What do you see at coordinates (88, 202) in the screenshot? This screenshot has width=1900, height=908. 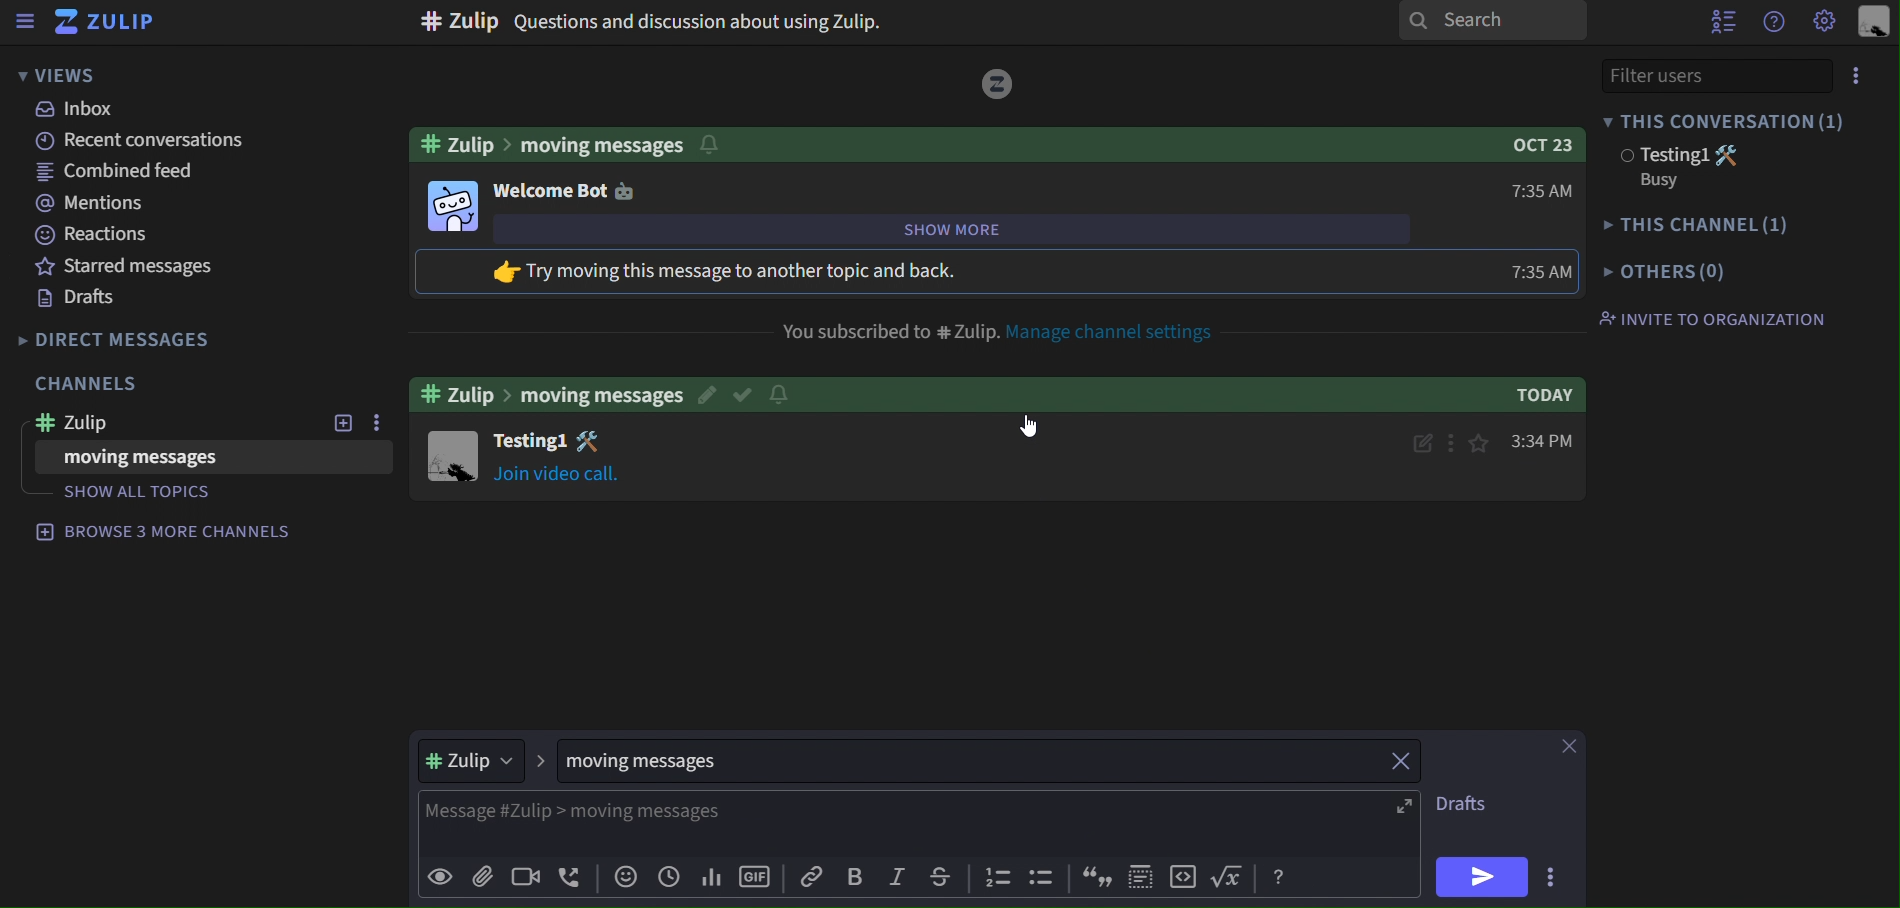 I see `mentions` at bounding box center [88, 202].